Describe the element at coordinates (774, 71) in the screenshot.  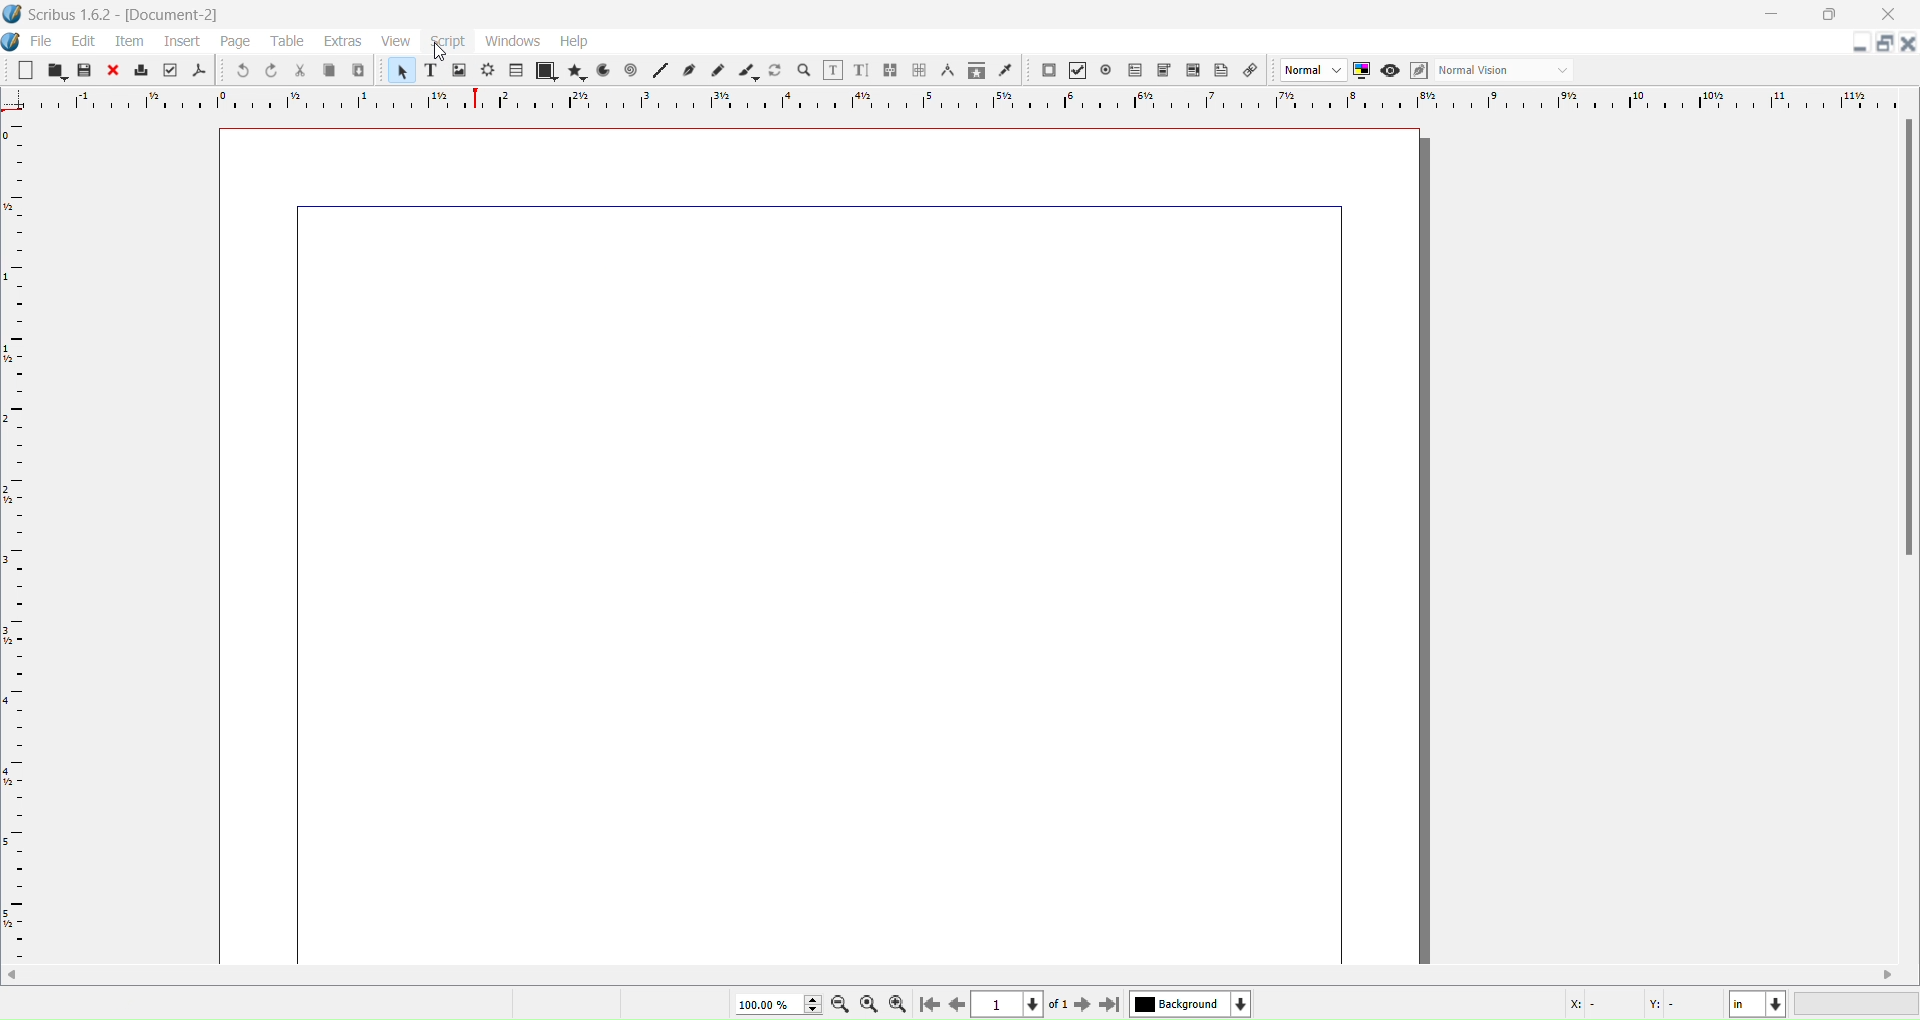
I see `Rotate Item` at that location.